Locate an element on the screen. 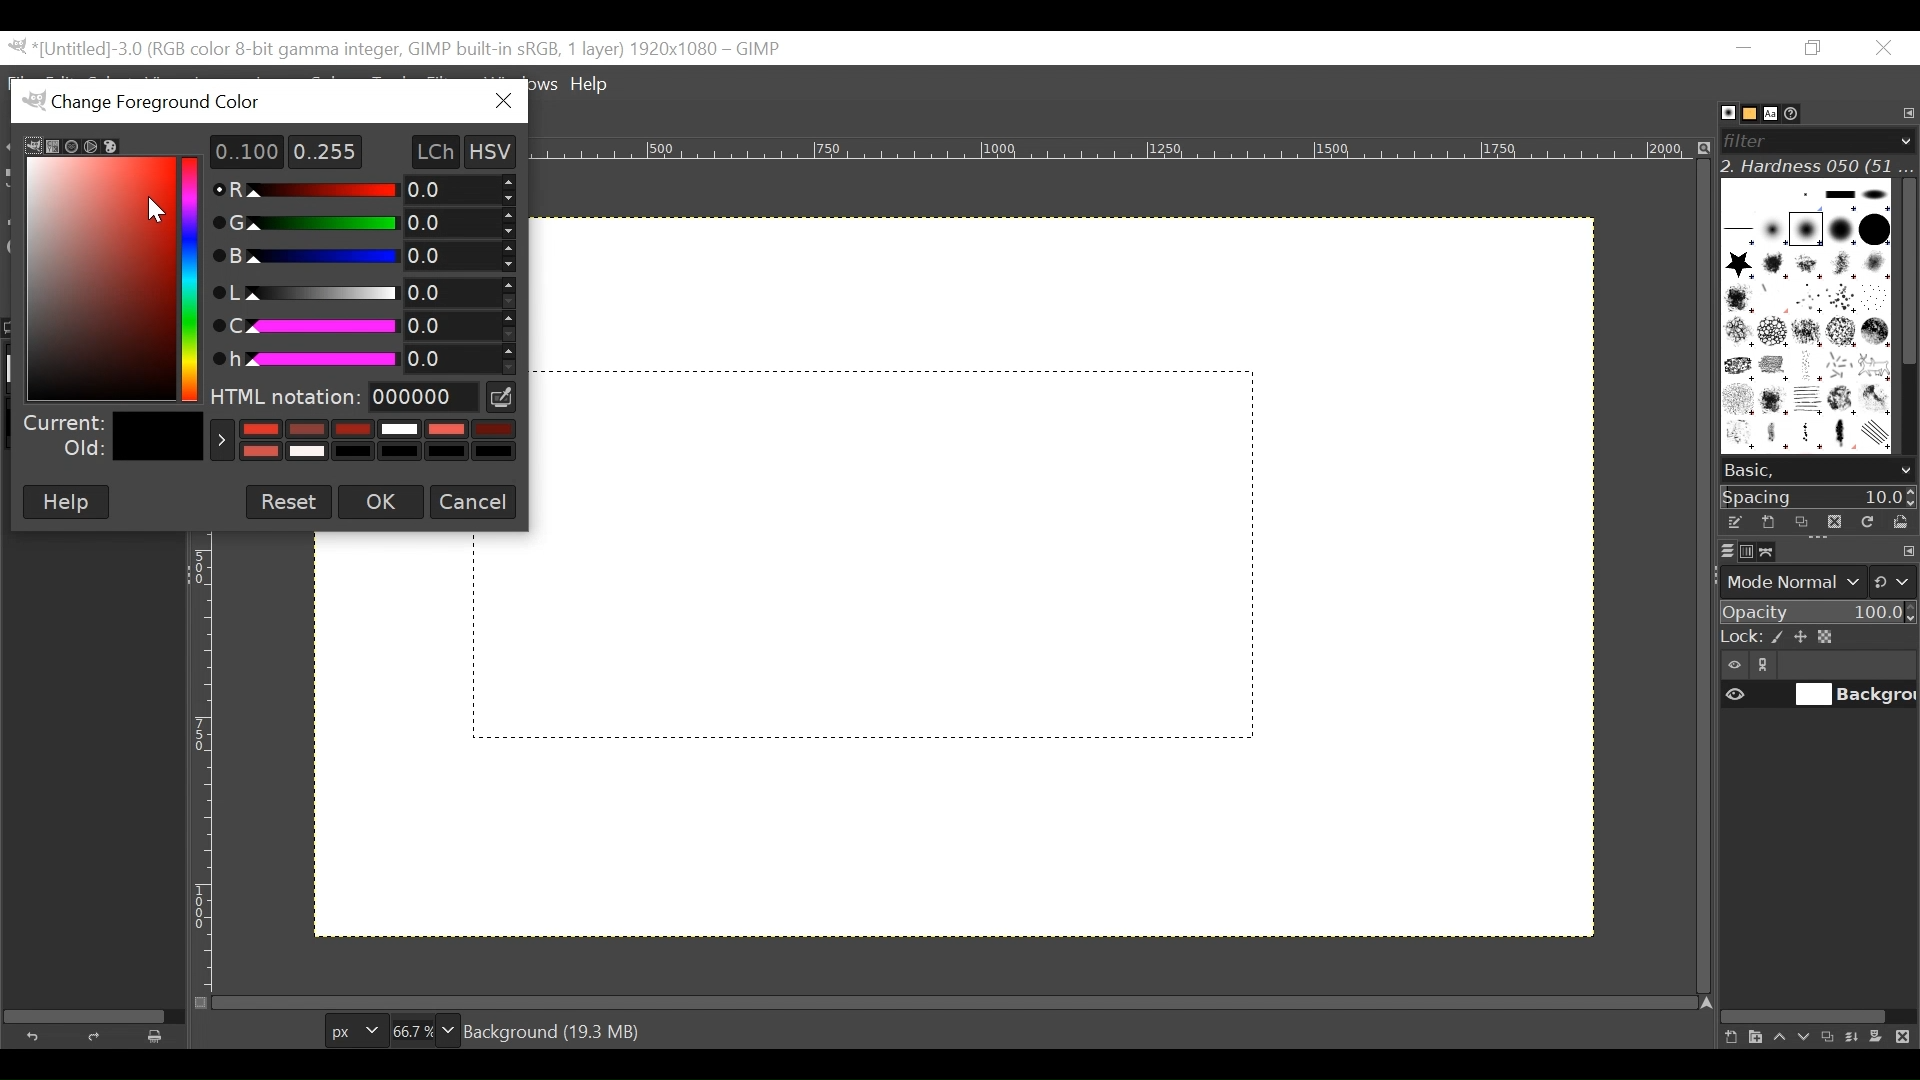 The height and width of the screenshot is (1080, 1920). Duplicate brush is located at coordinates (1833, 521).